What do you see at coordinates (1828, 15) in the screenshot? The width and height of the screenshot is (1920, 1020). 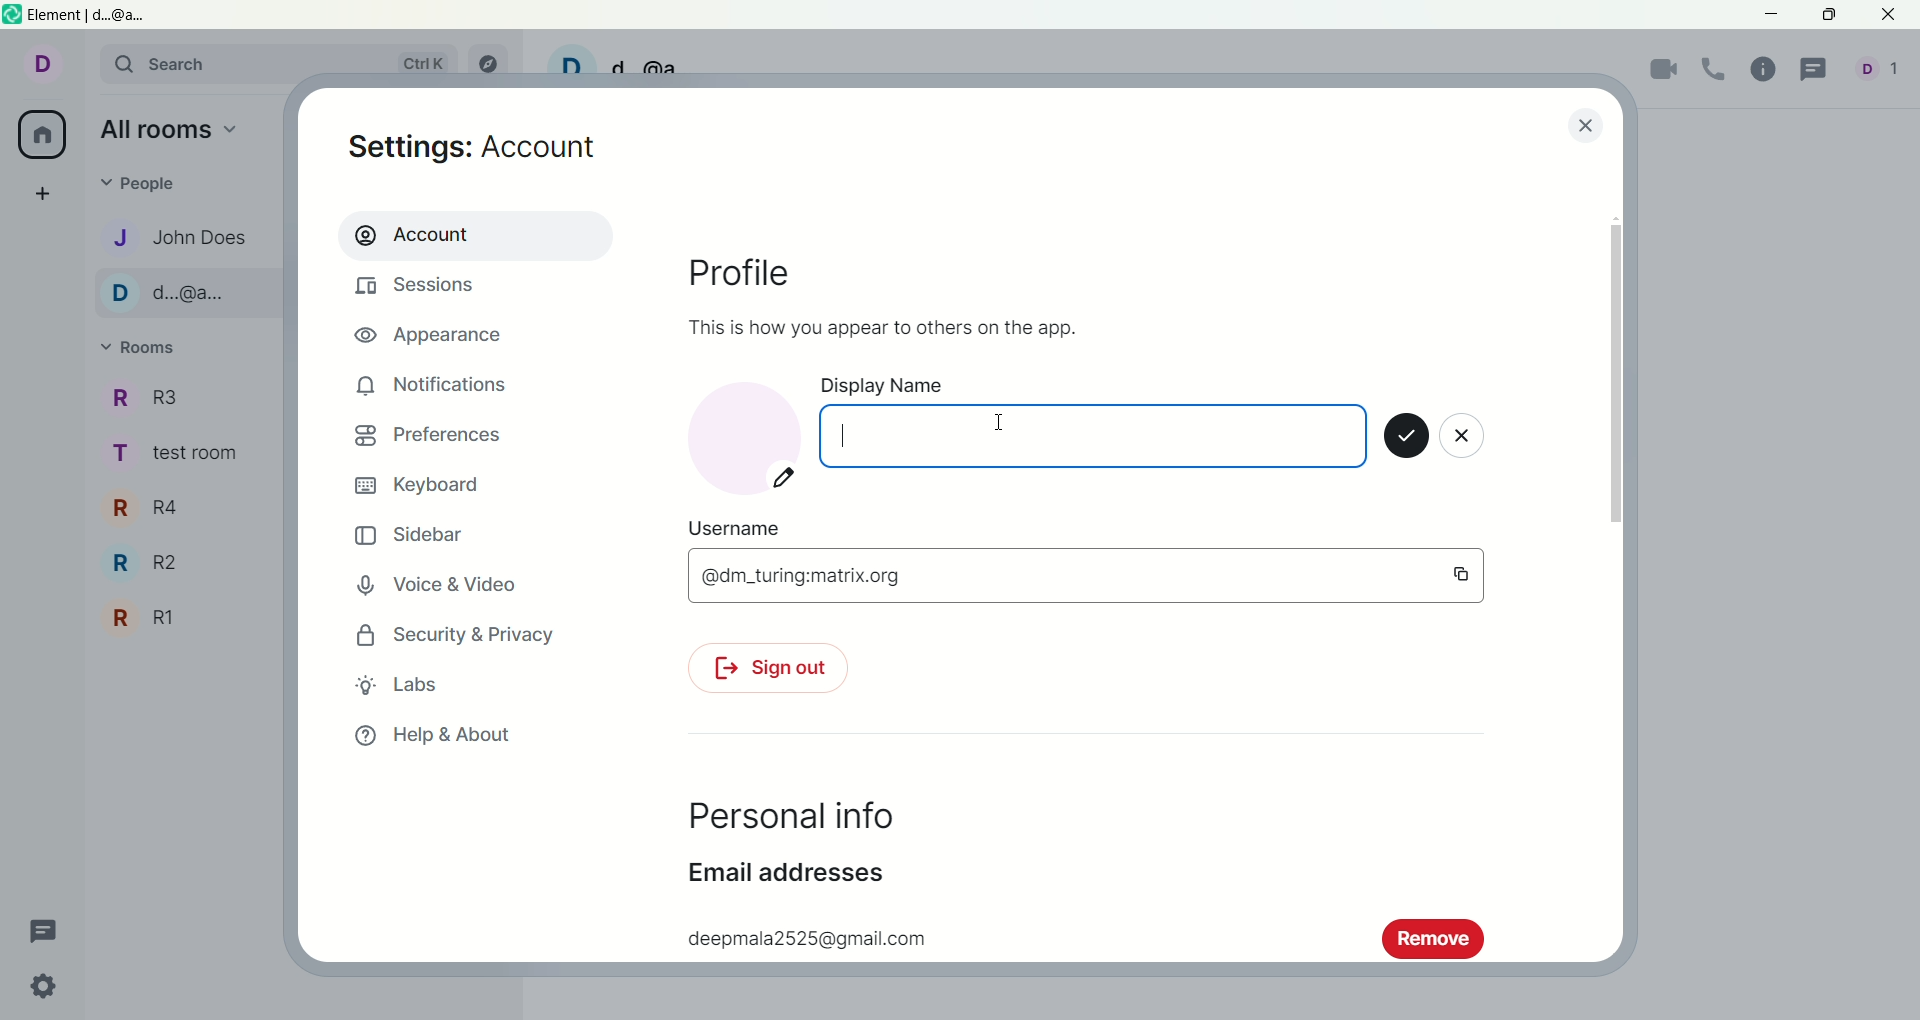 I see `maximize` at bounding box center [1828, 15].